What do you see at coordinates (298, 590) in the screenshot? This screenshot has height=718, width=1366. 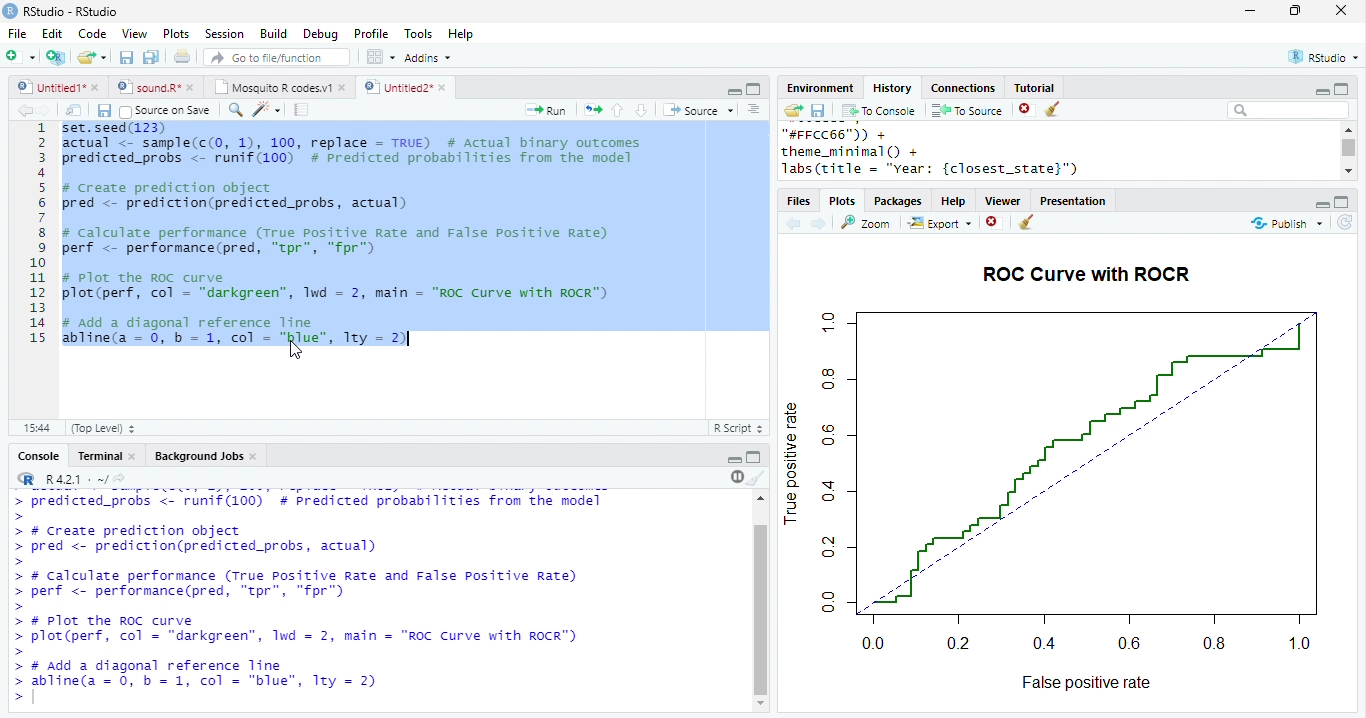 I see `> # Calculate performance (True Positive Rate and False Positive Rate)
> perf <- performance(pred, "tpr", fpr")
>` at bounding box center [298, 590].